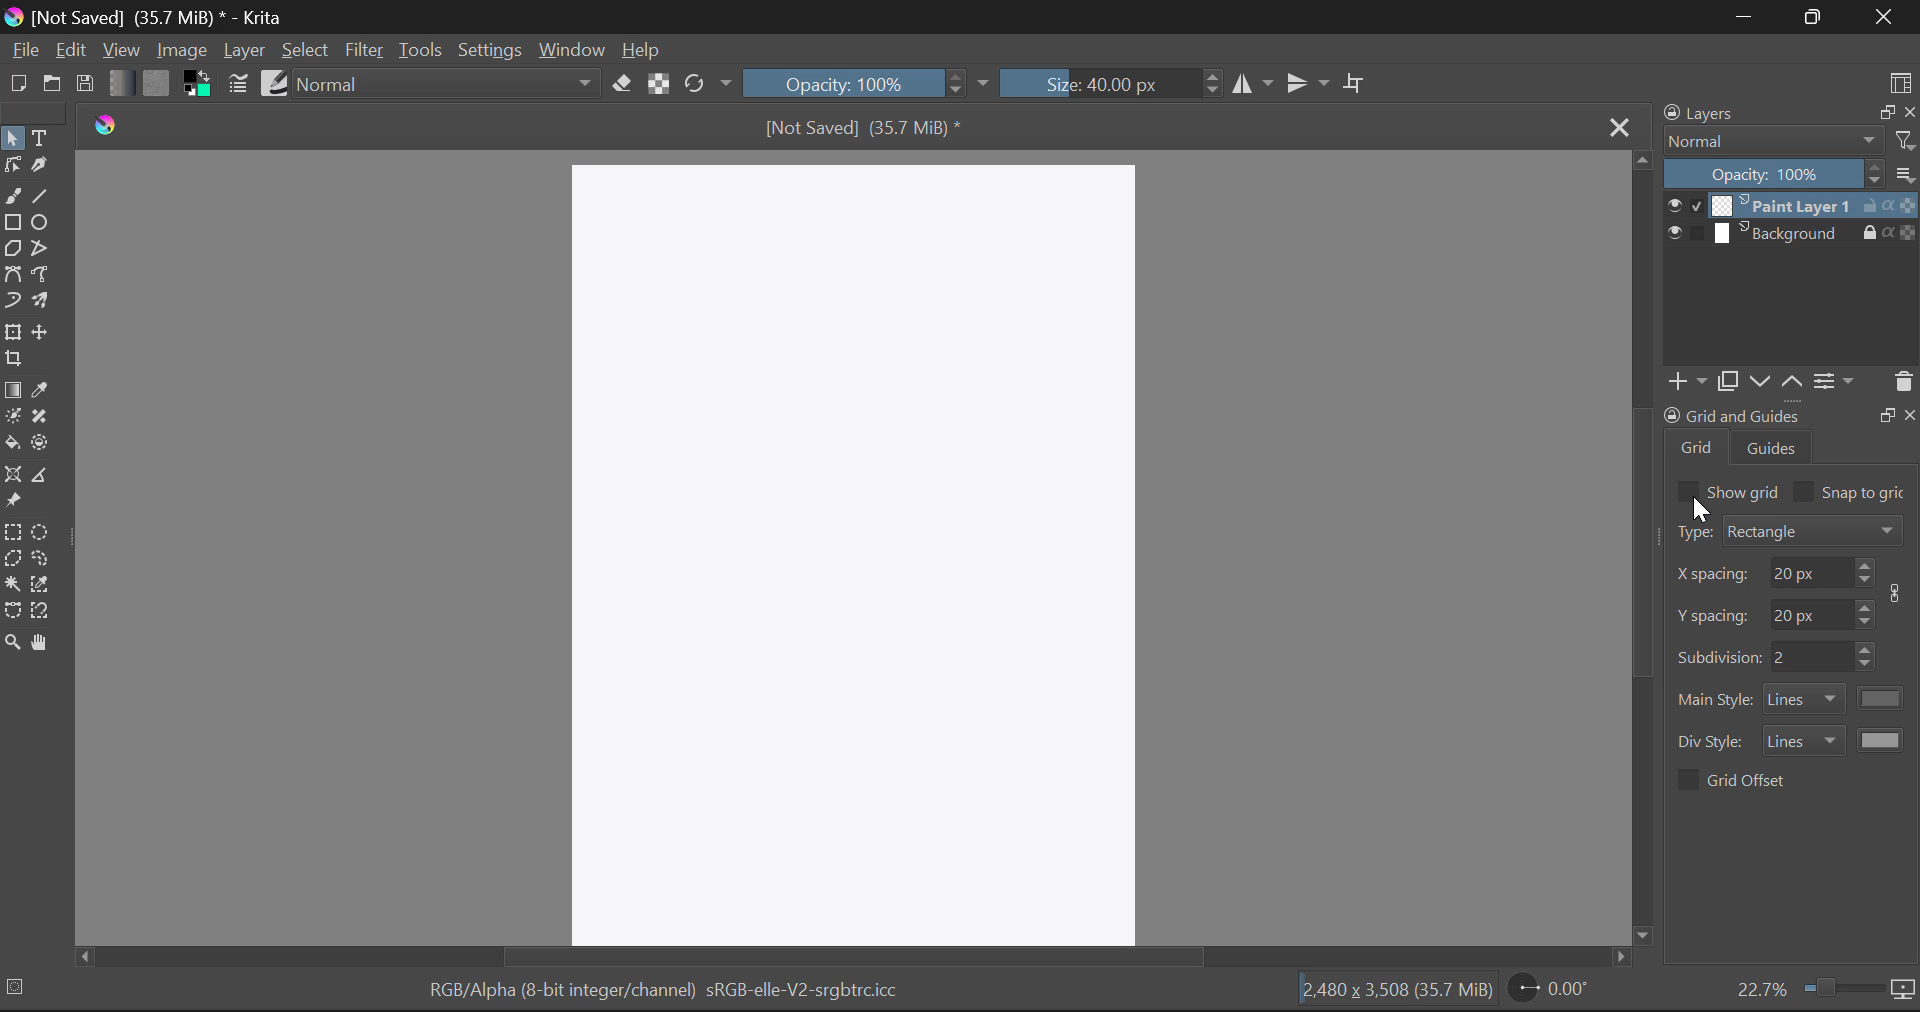 Image resolution: width=1920 pixels, height=1012 pixels. I want to click on , so click(1911, 413).